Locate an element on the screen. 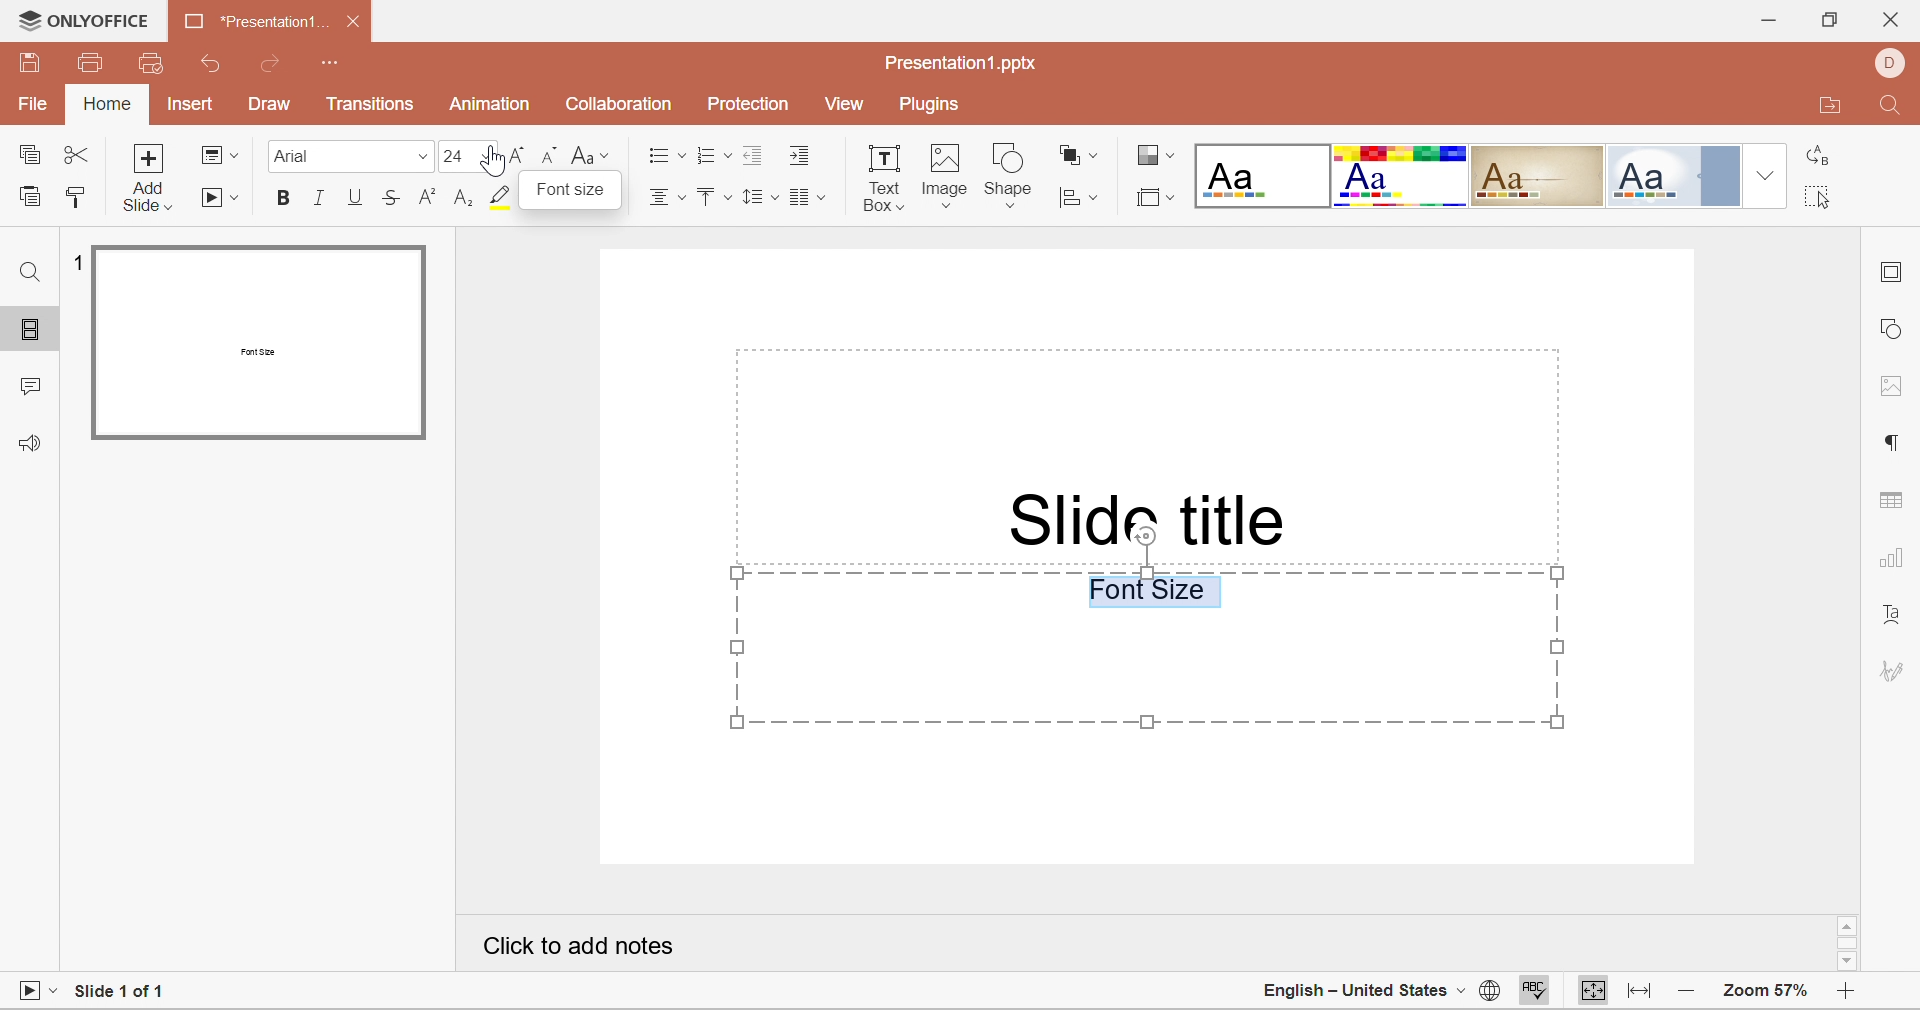 Image resolution: width=1920 pixels, height=1010 pixels. Increase Indent is located at coordinates (803, 157).